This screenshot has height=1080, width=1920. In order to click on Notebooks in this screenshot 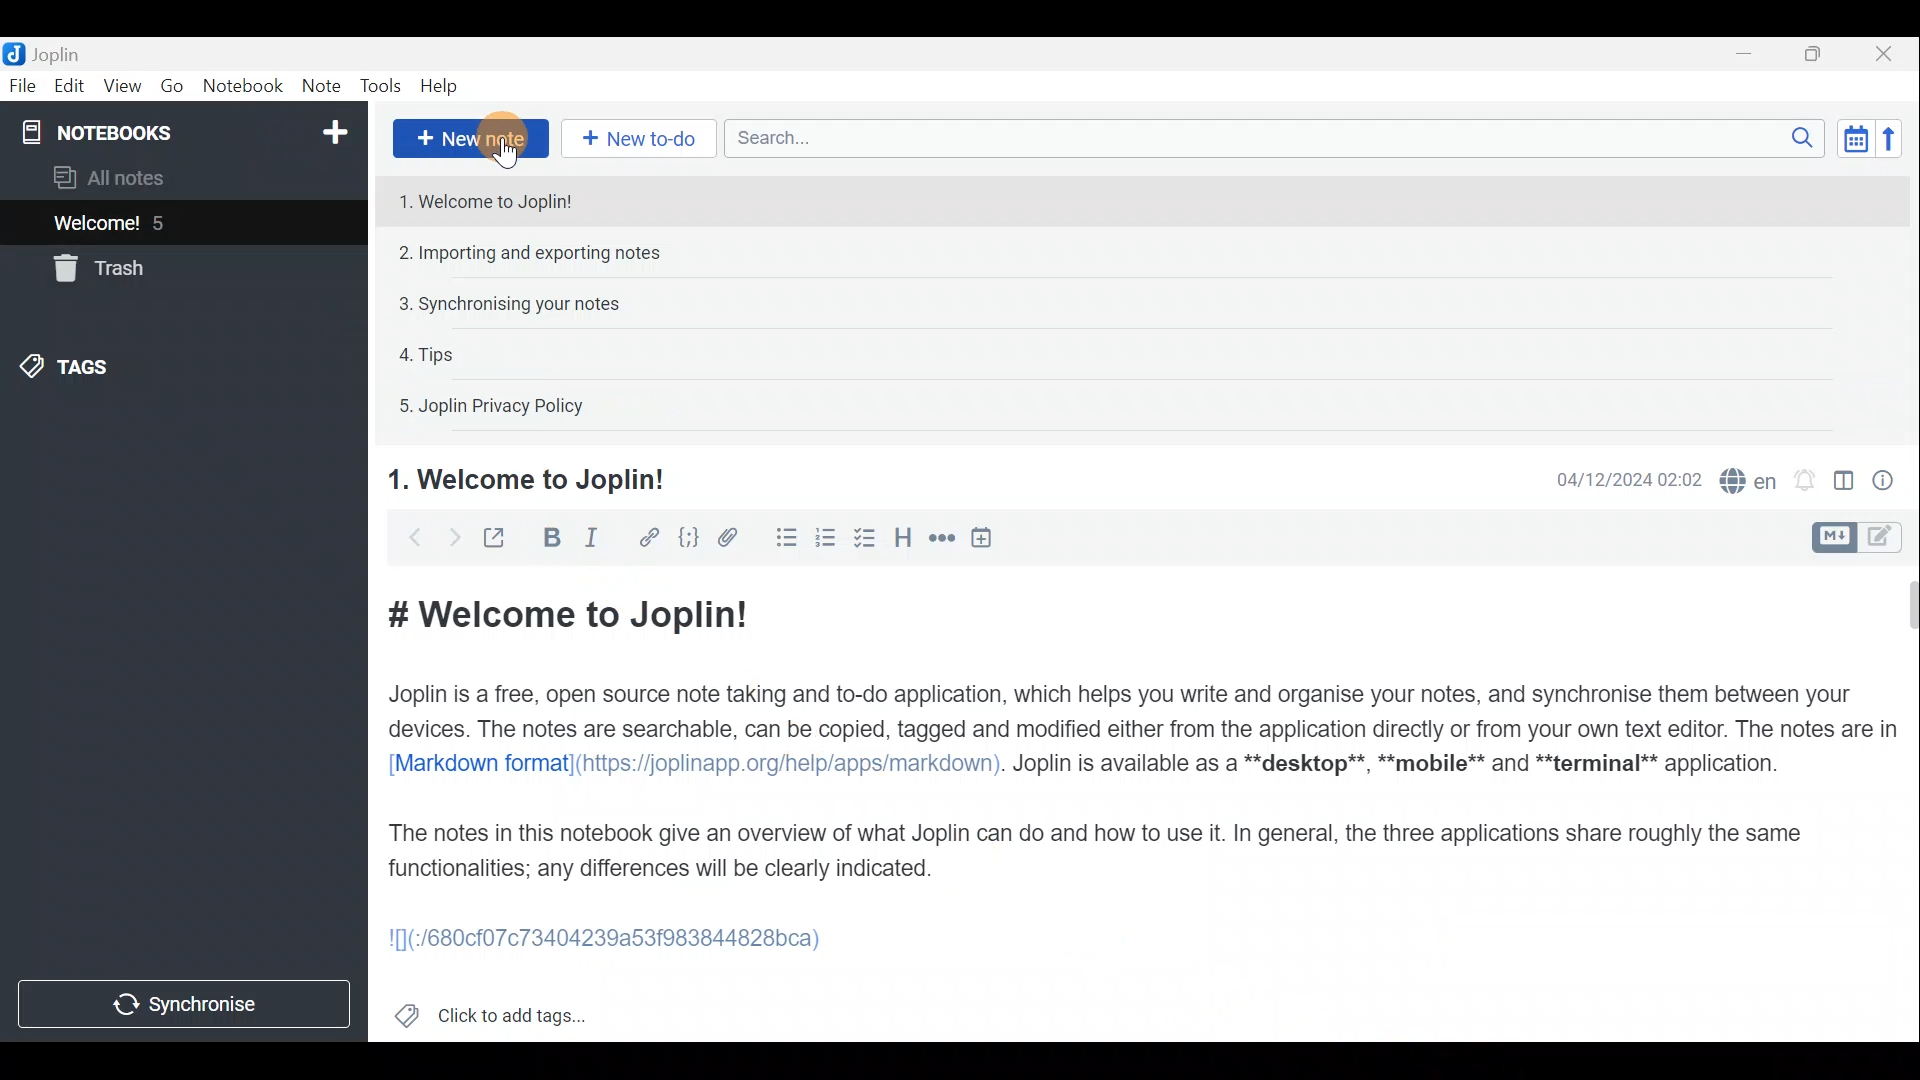, I will do `click(187, 131)`.